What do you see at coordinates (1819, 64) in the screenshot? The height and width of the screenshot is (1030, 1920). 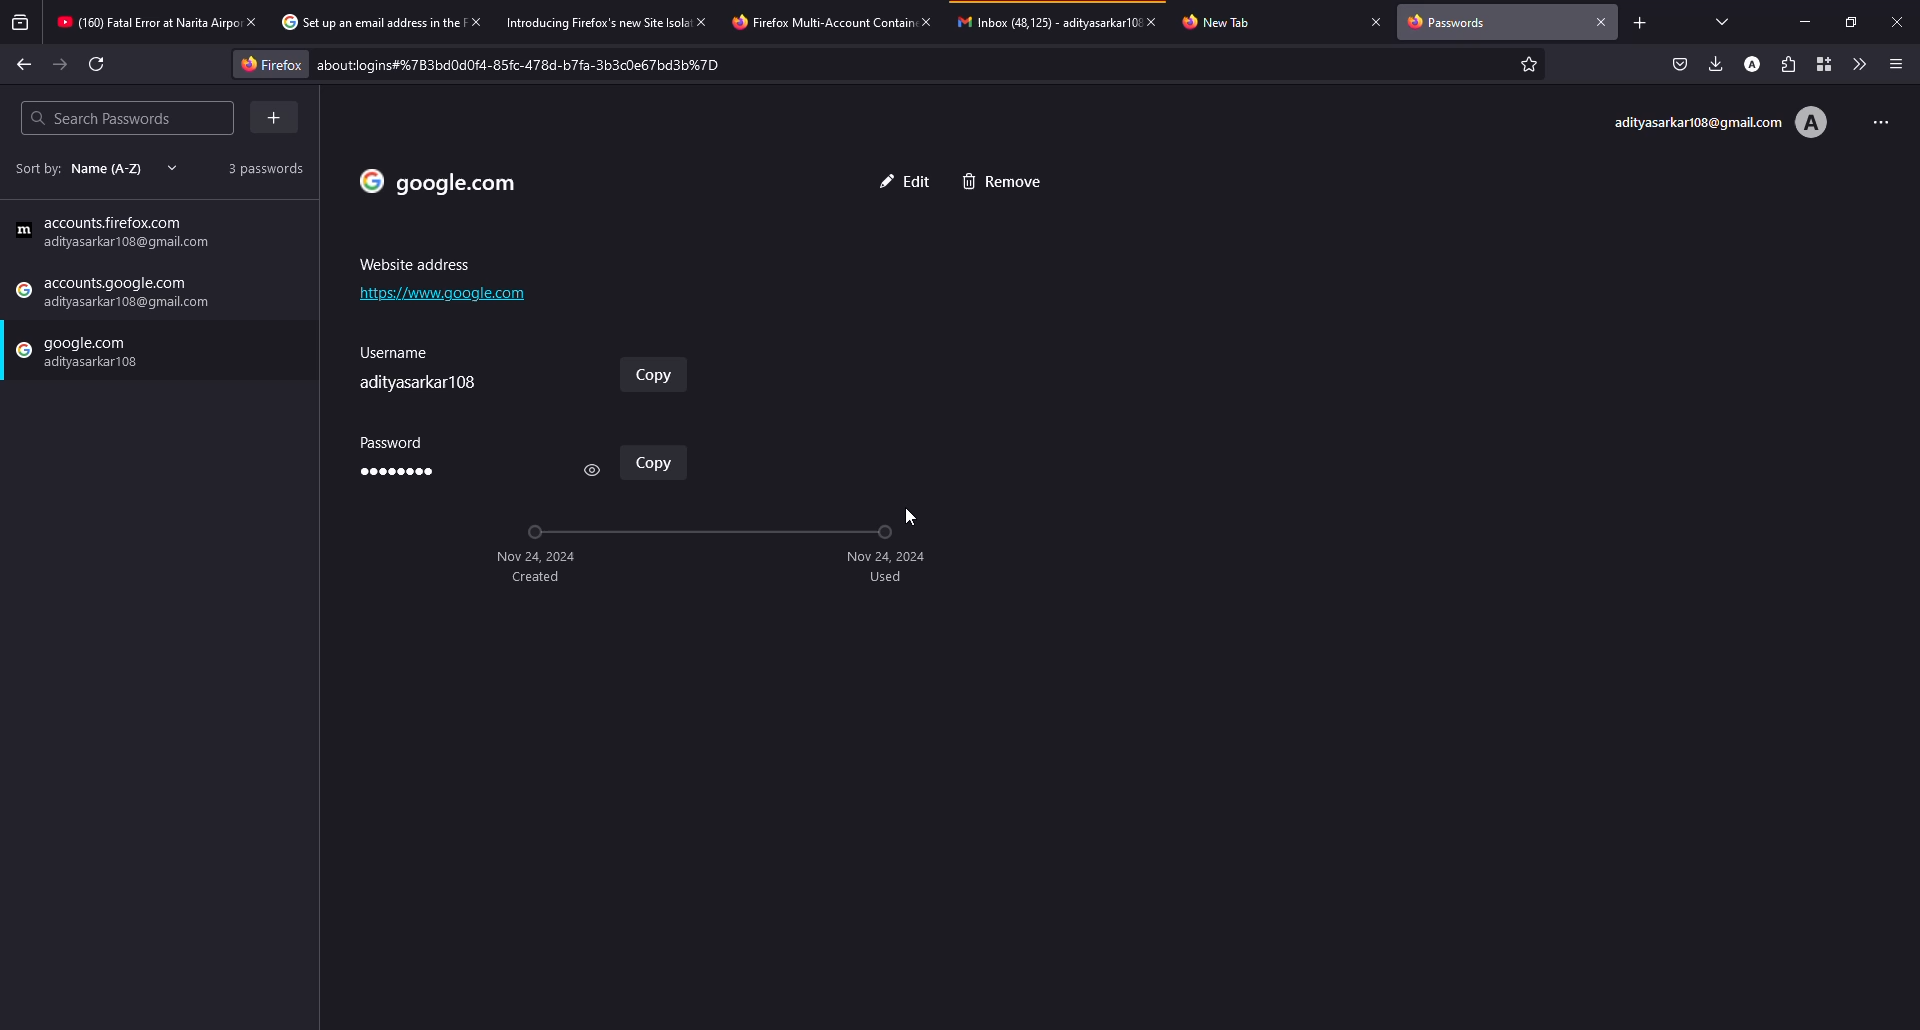 I see `container` at bounding box center [1819, 64].